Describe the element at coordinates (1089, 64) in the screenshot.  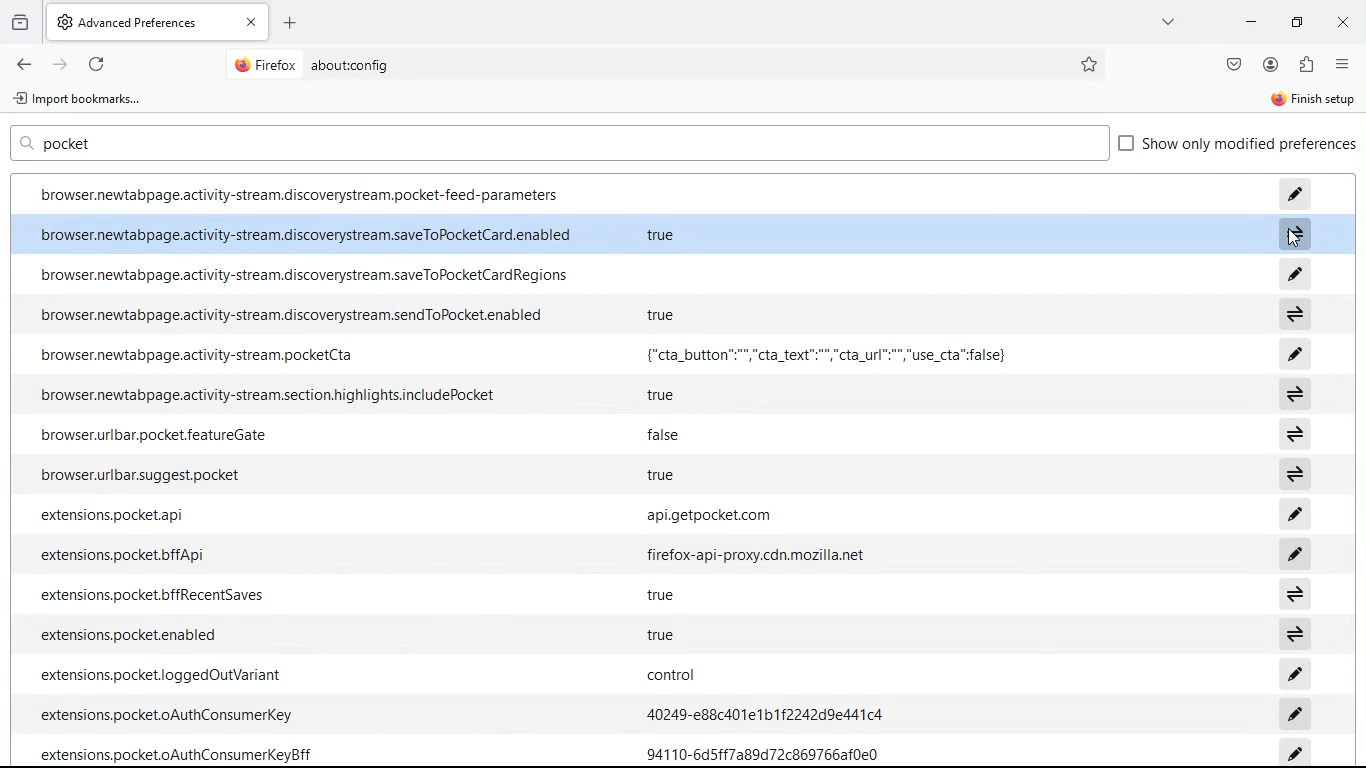
I see `favorite` at that location.